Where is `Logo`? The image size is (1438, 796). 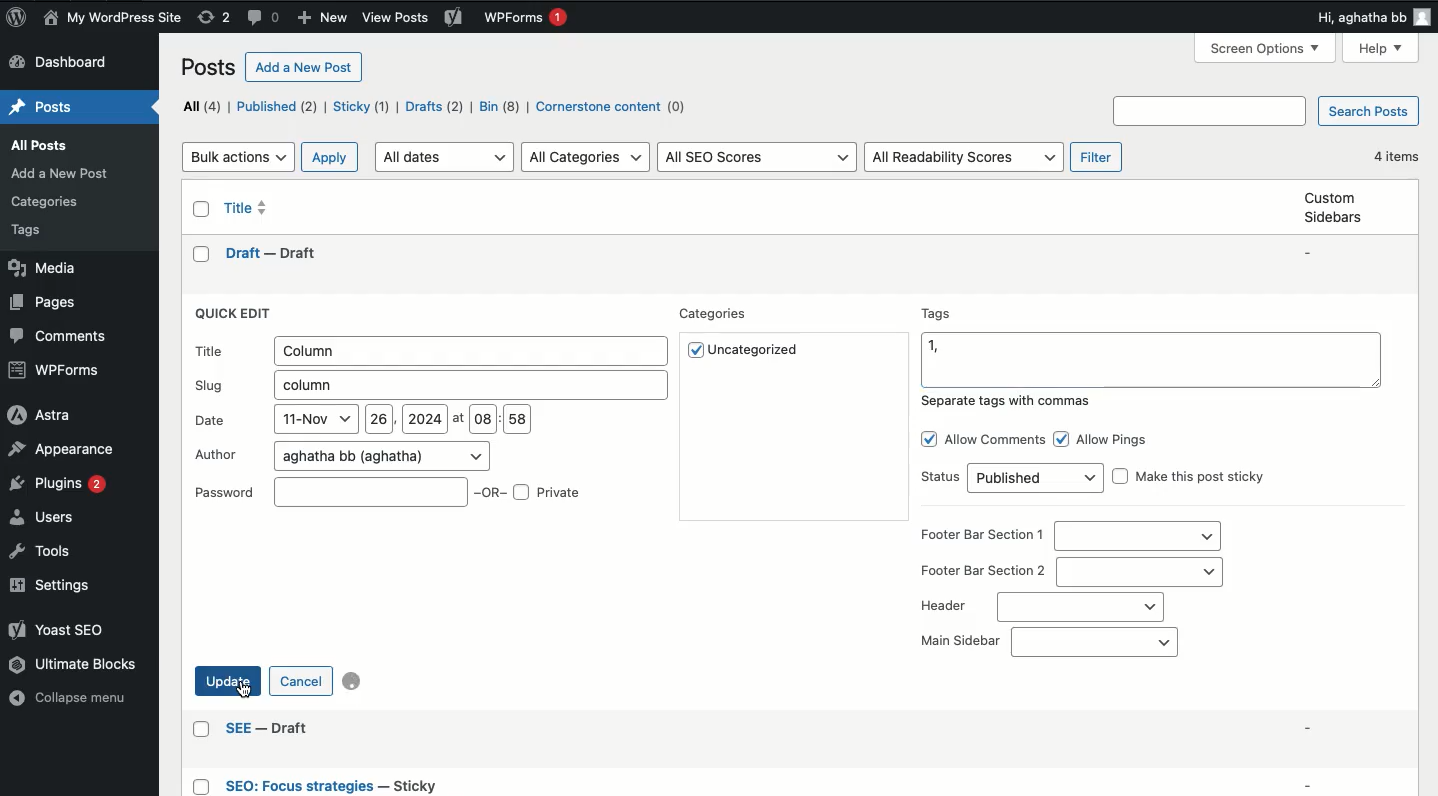 Logo is located at coordinates (14, 18).